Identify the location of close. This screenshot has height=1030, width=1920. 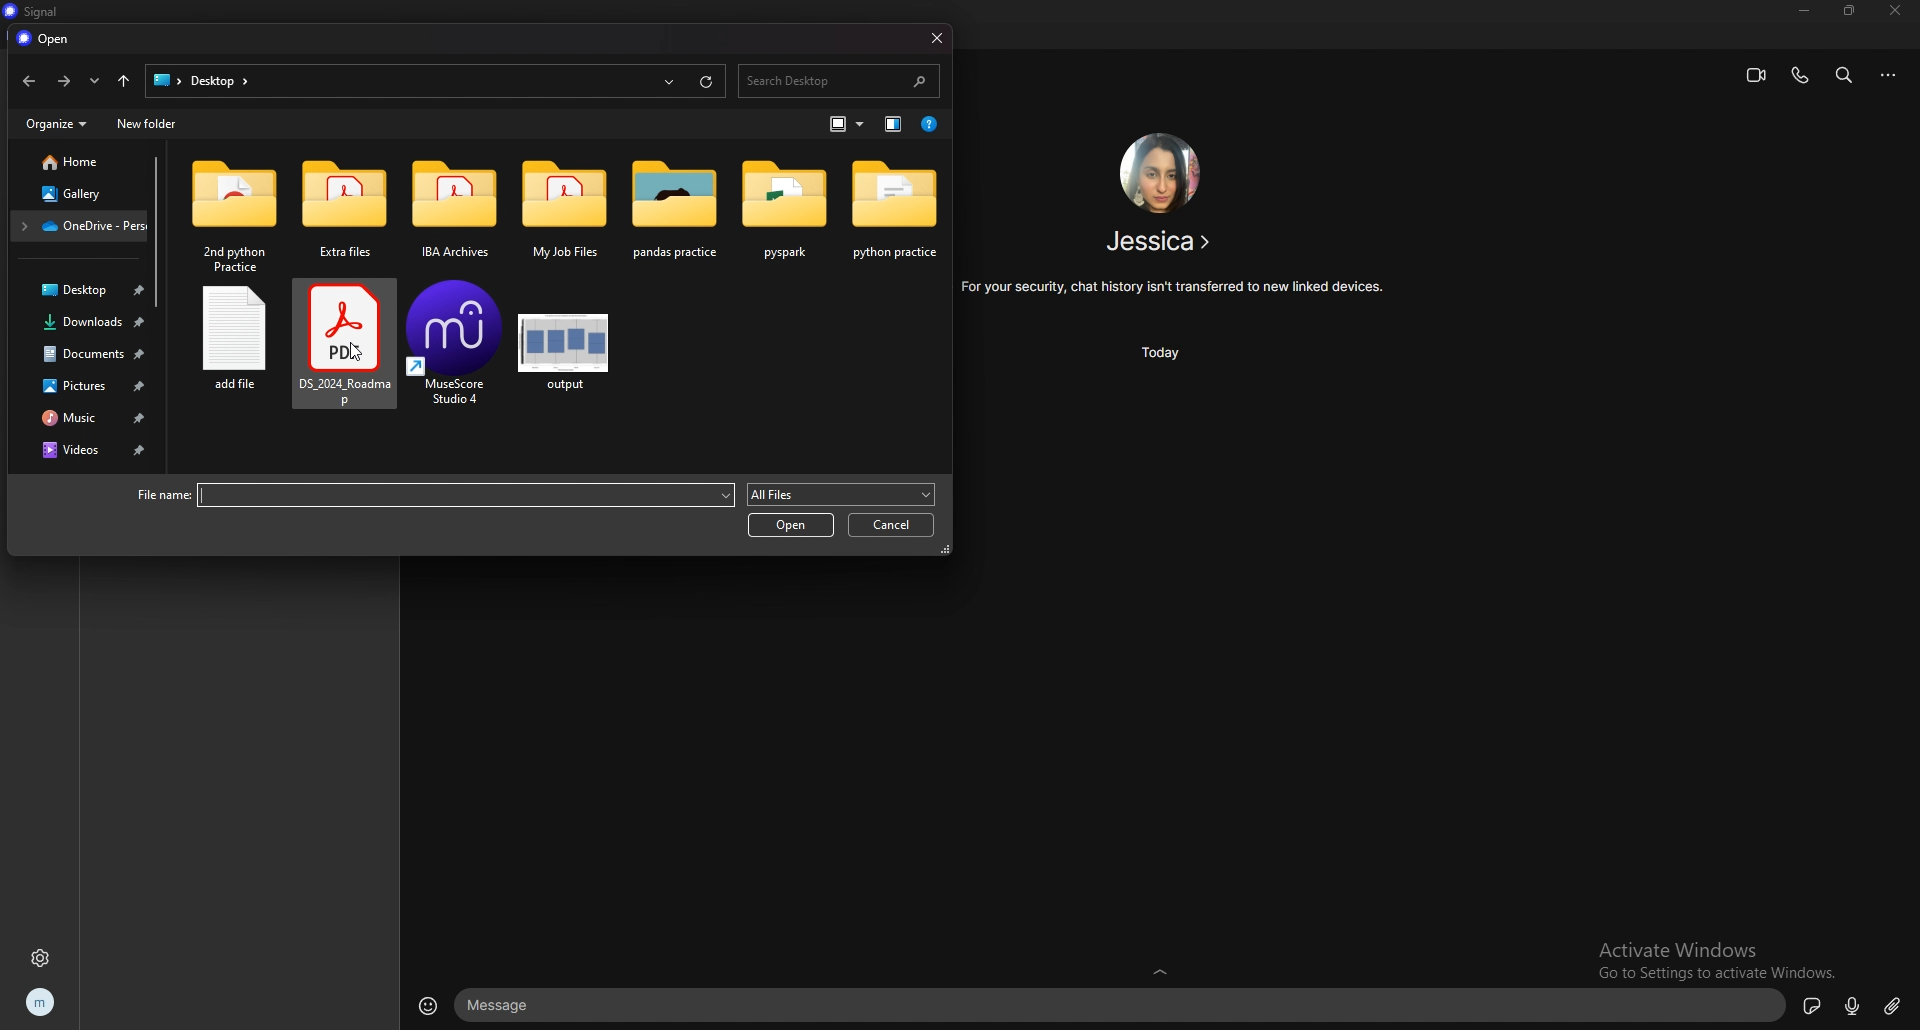
(1897, 11).